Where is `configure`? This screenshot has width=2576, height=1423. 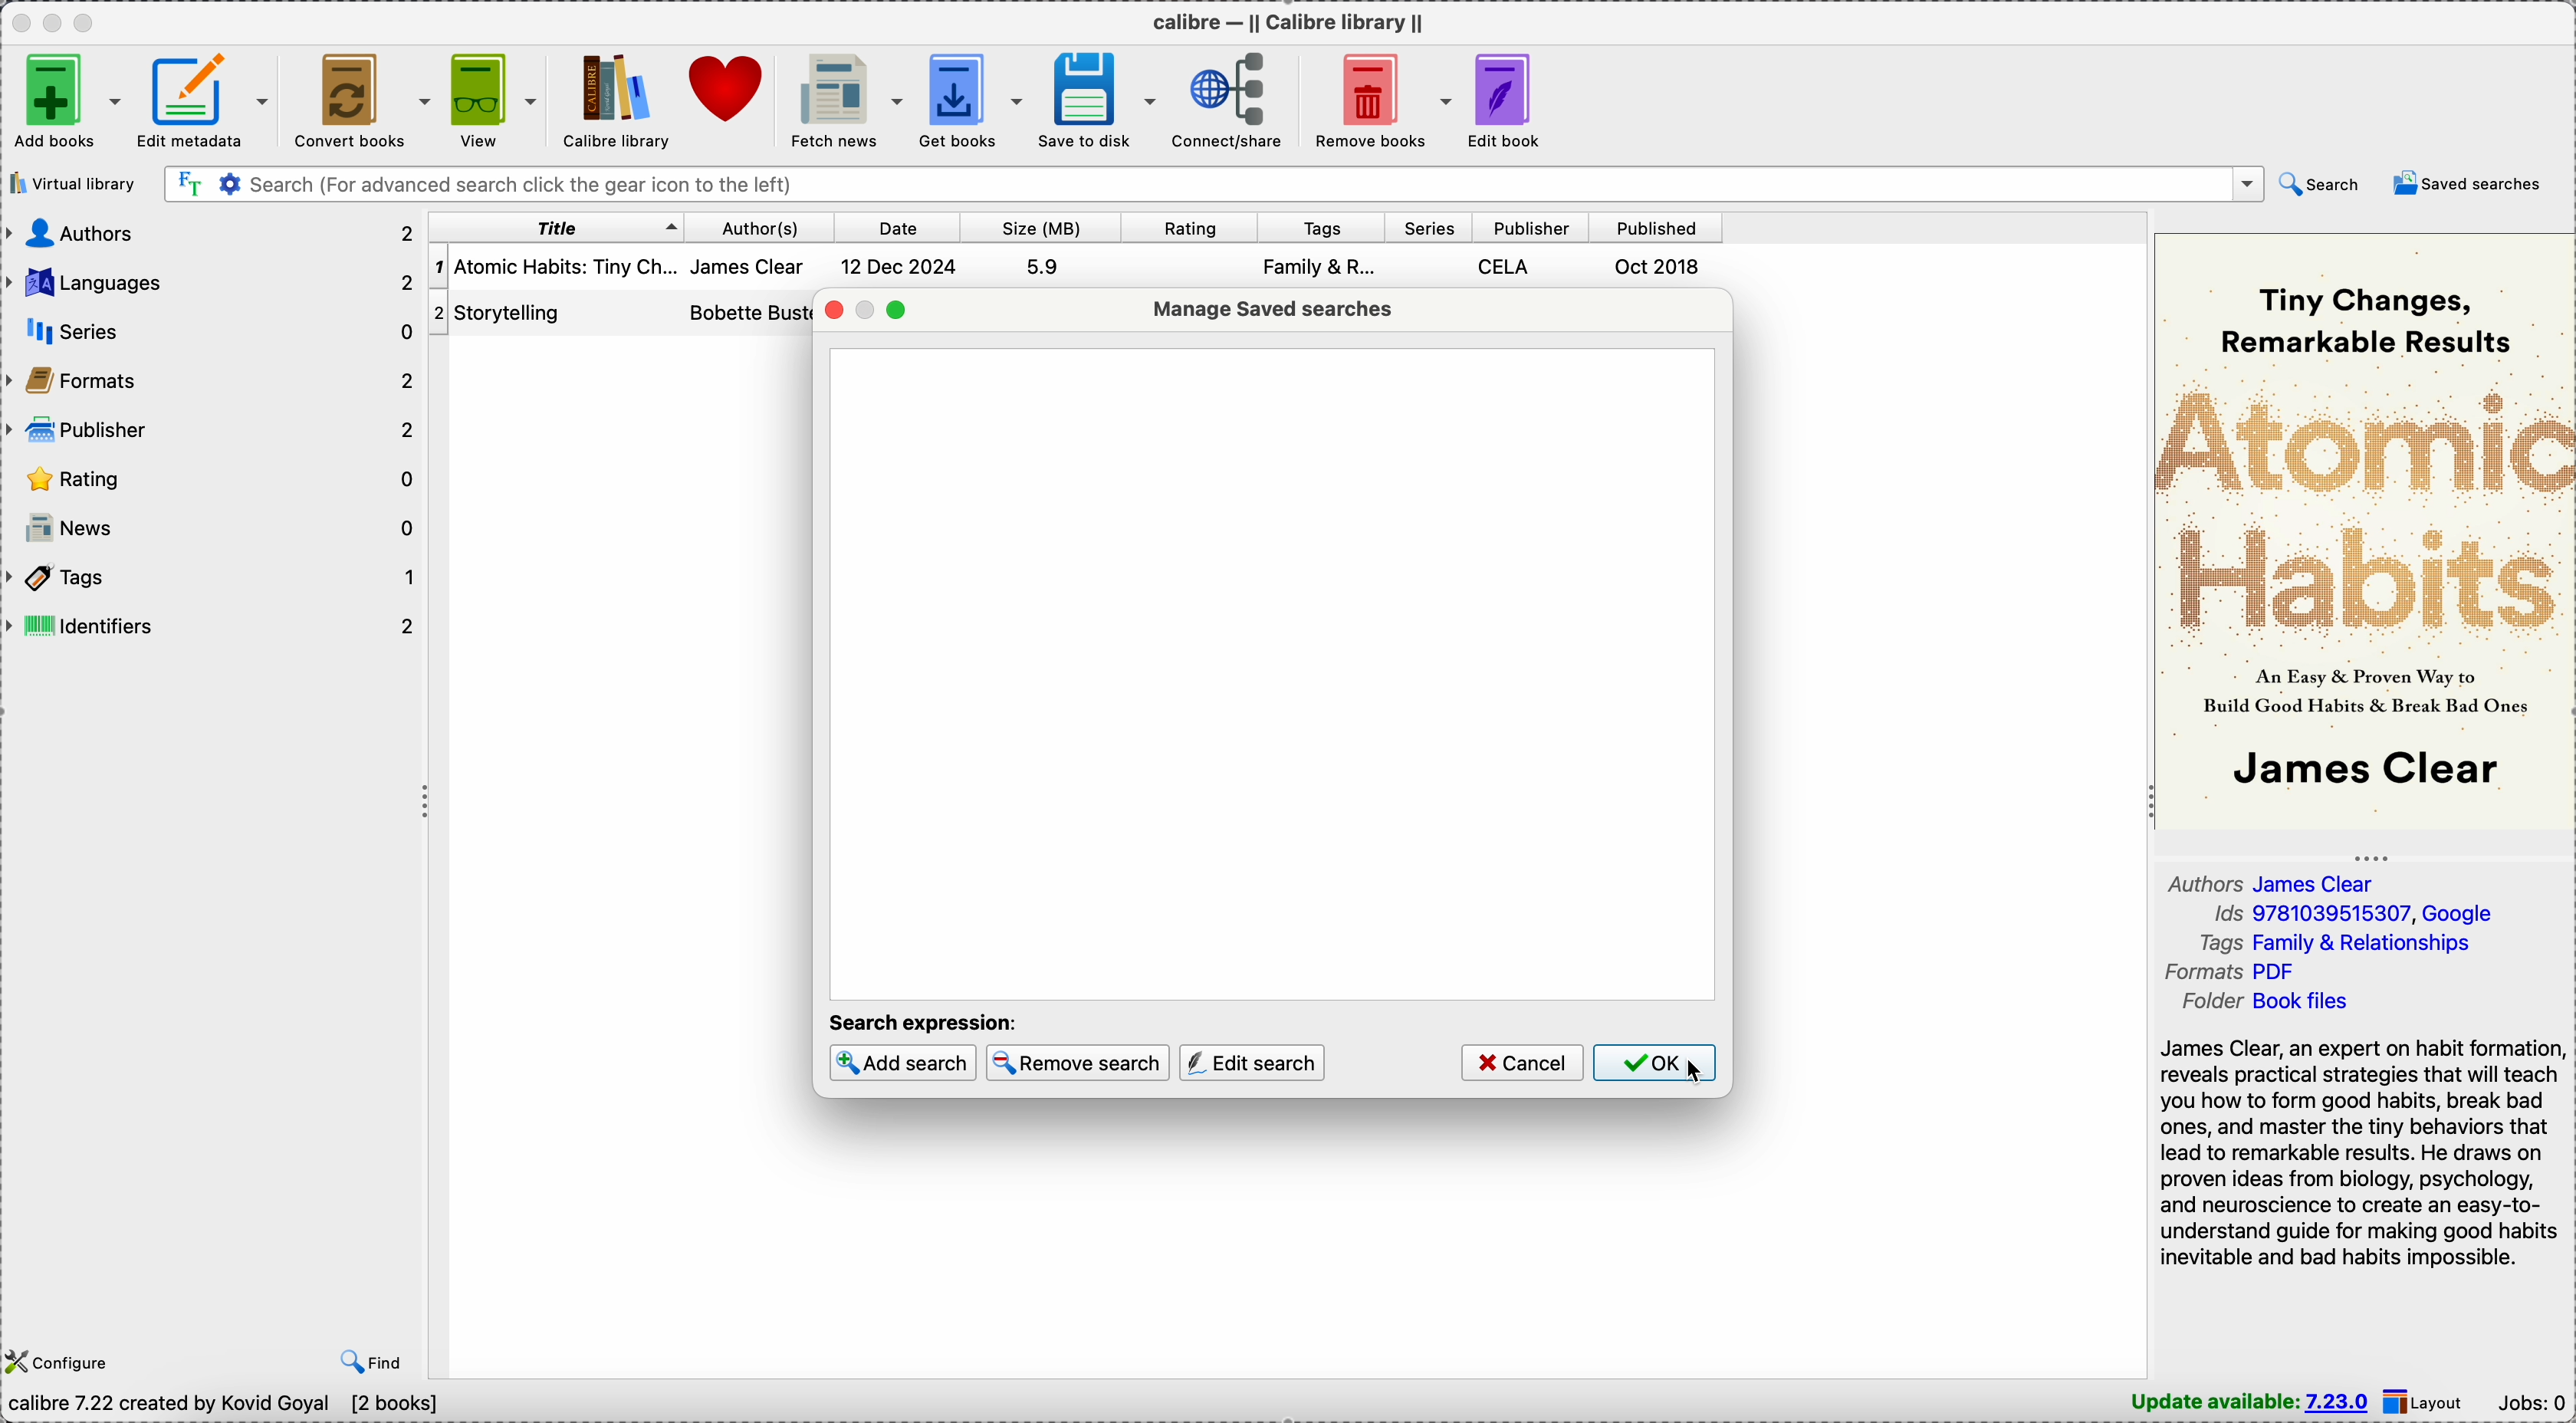 configure is located at coordinates (58, 1362).